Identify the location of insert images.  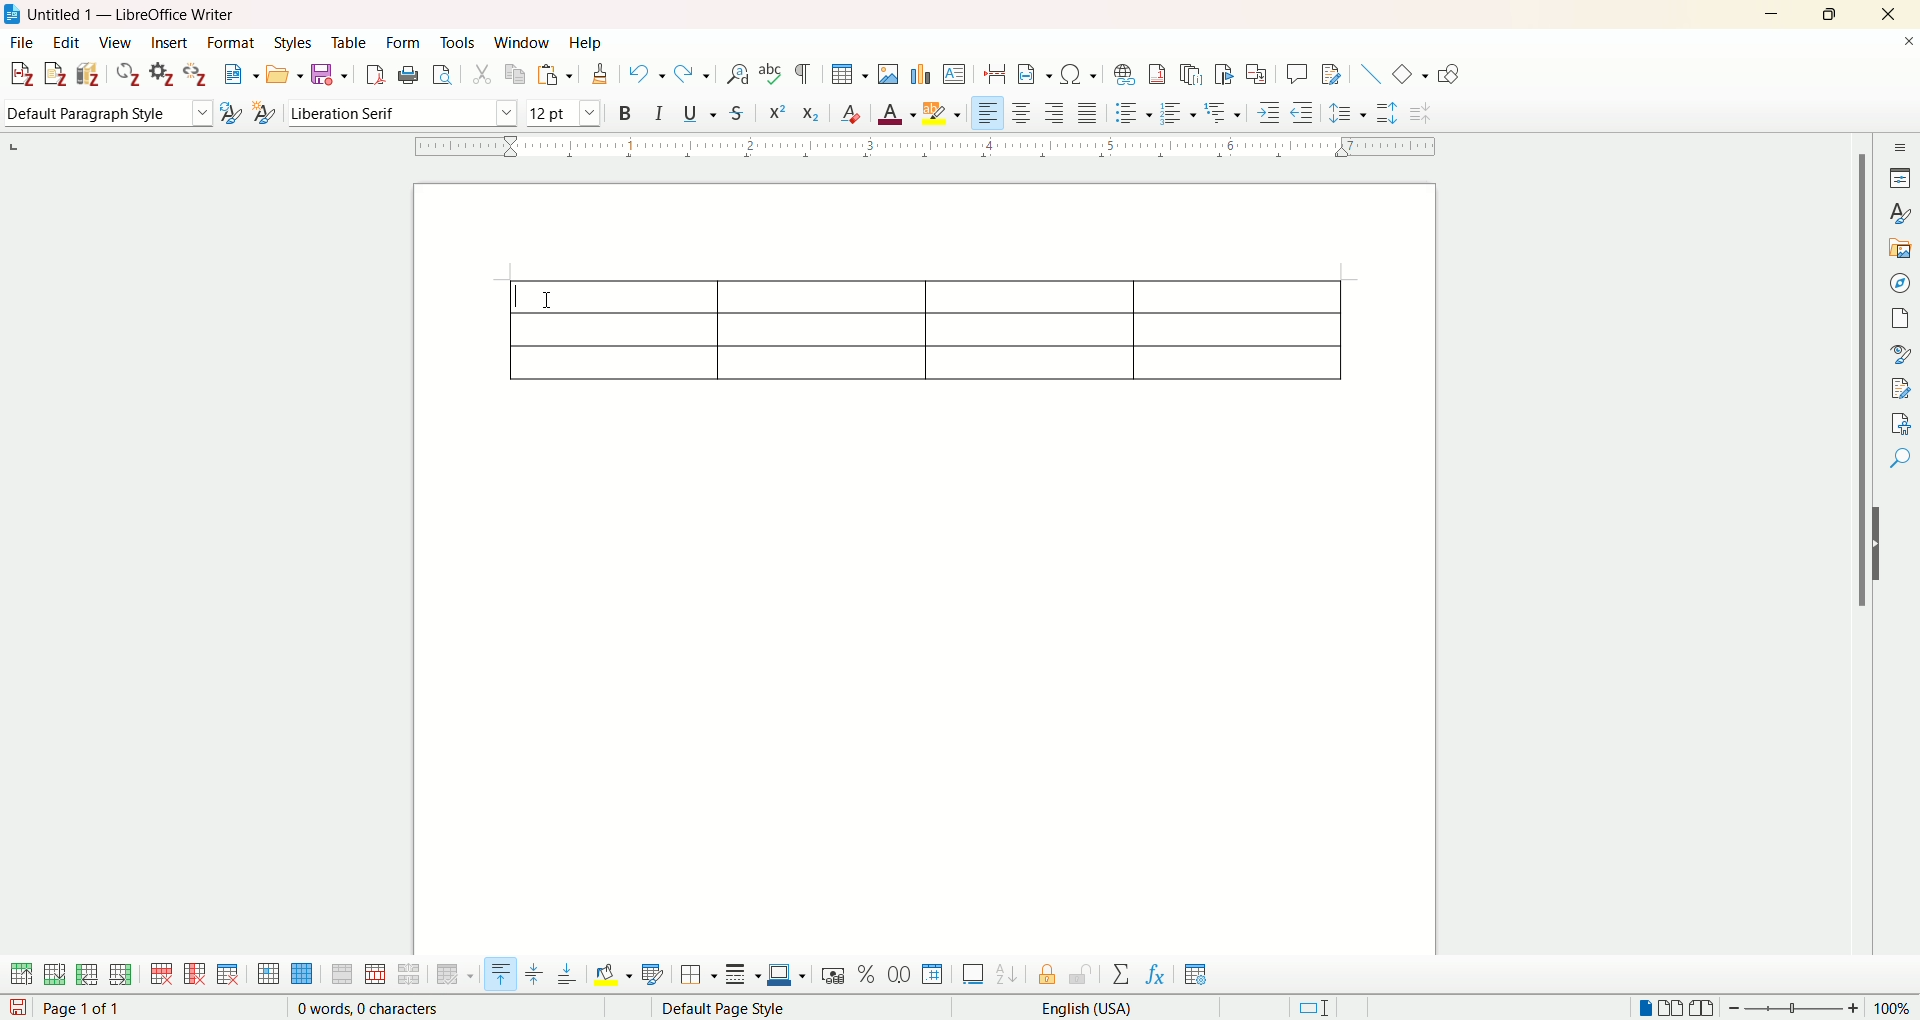
(887, 73).